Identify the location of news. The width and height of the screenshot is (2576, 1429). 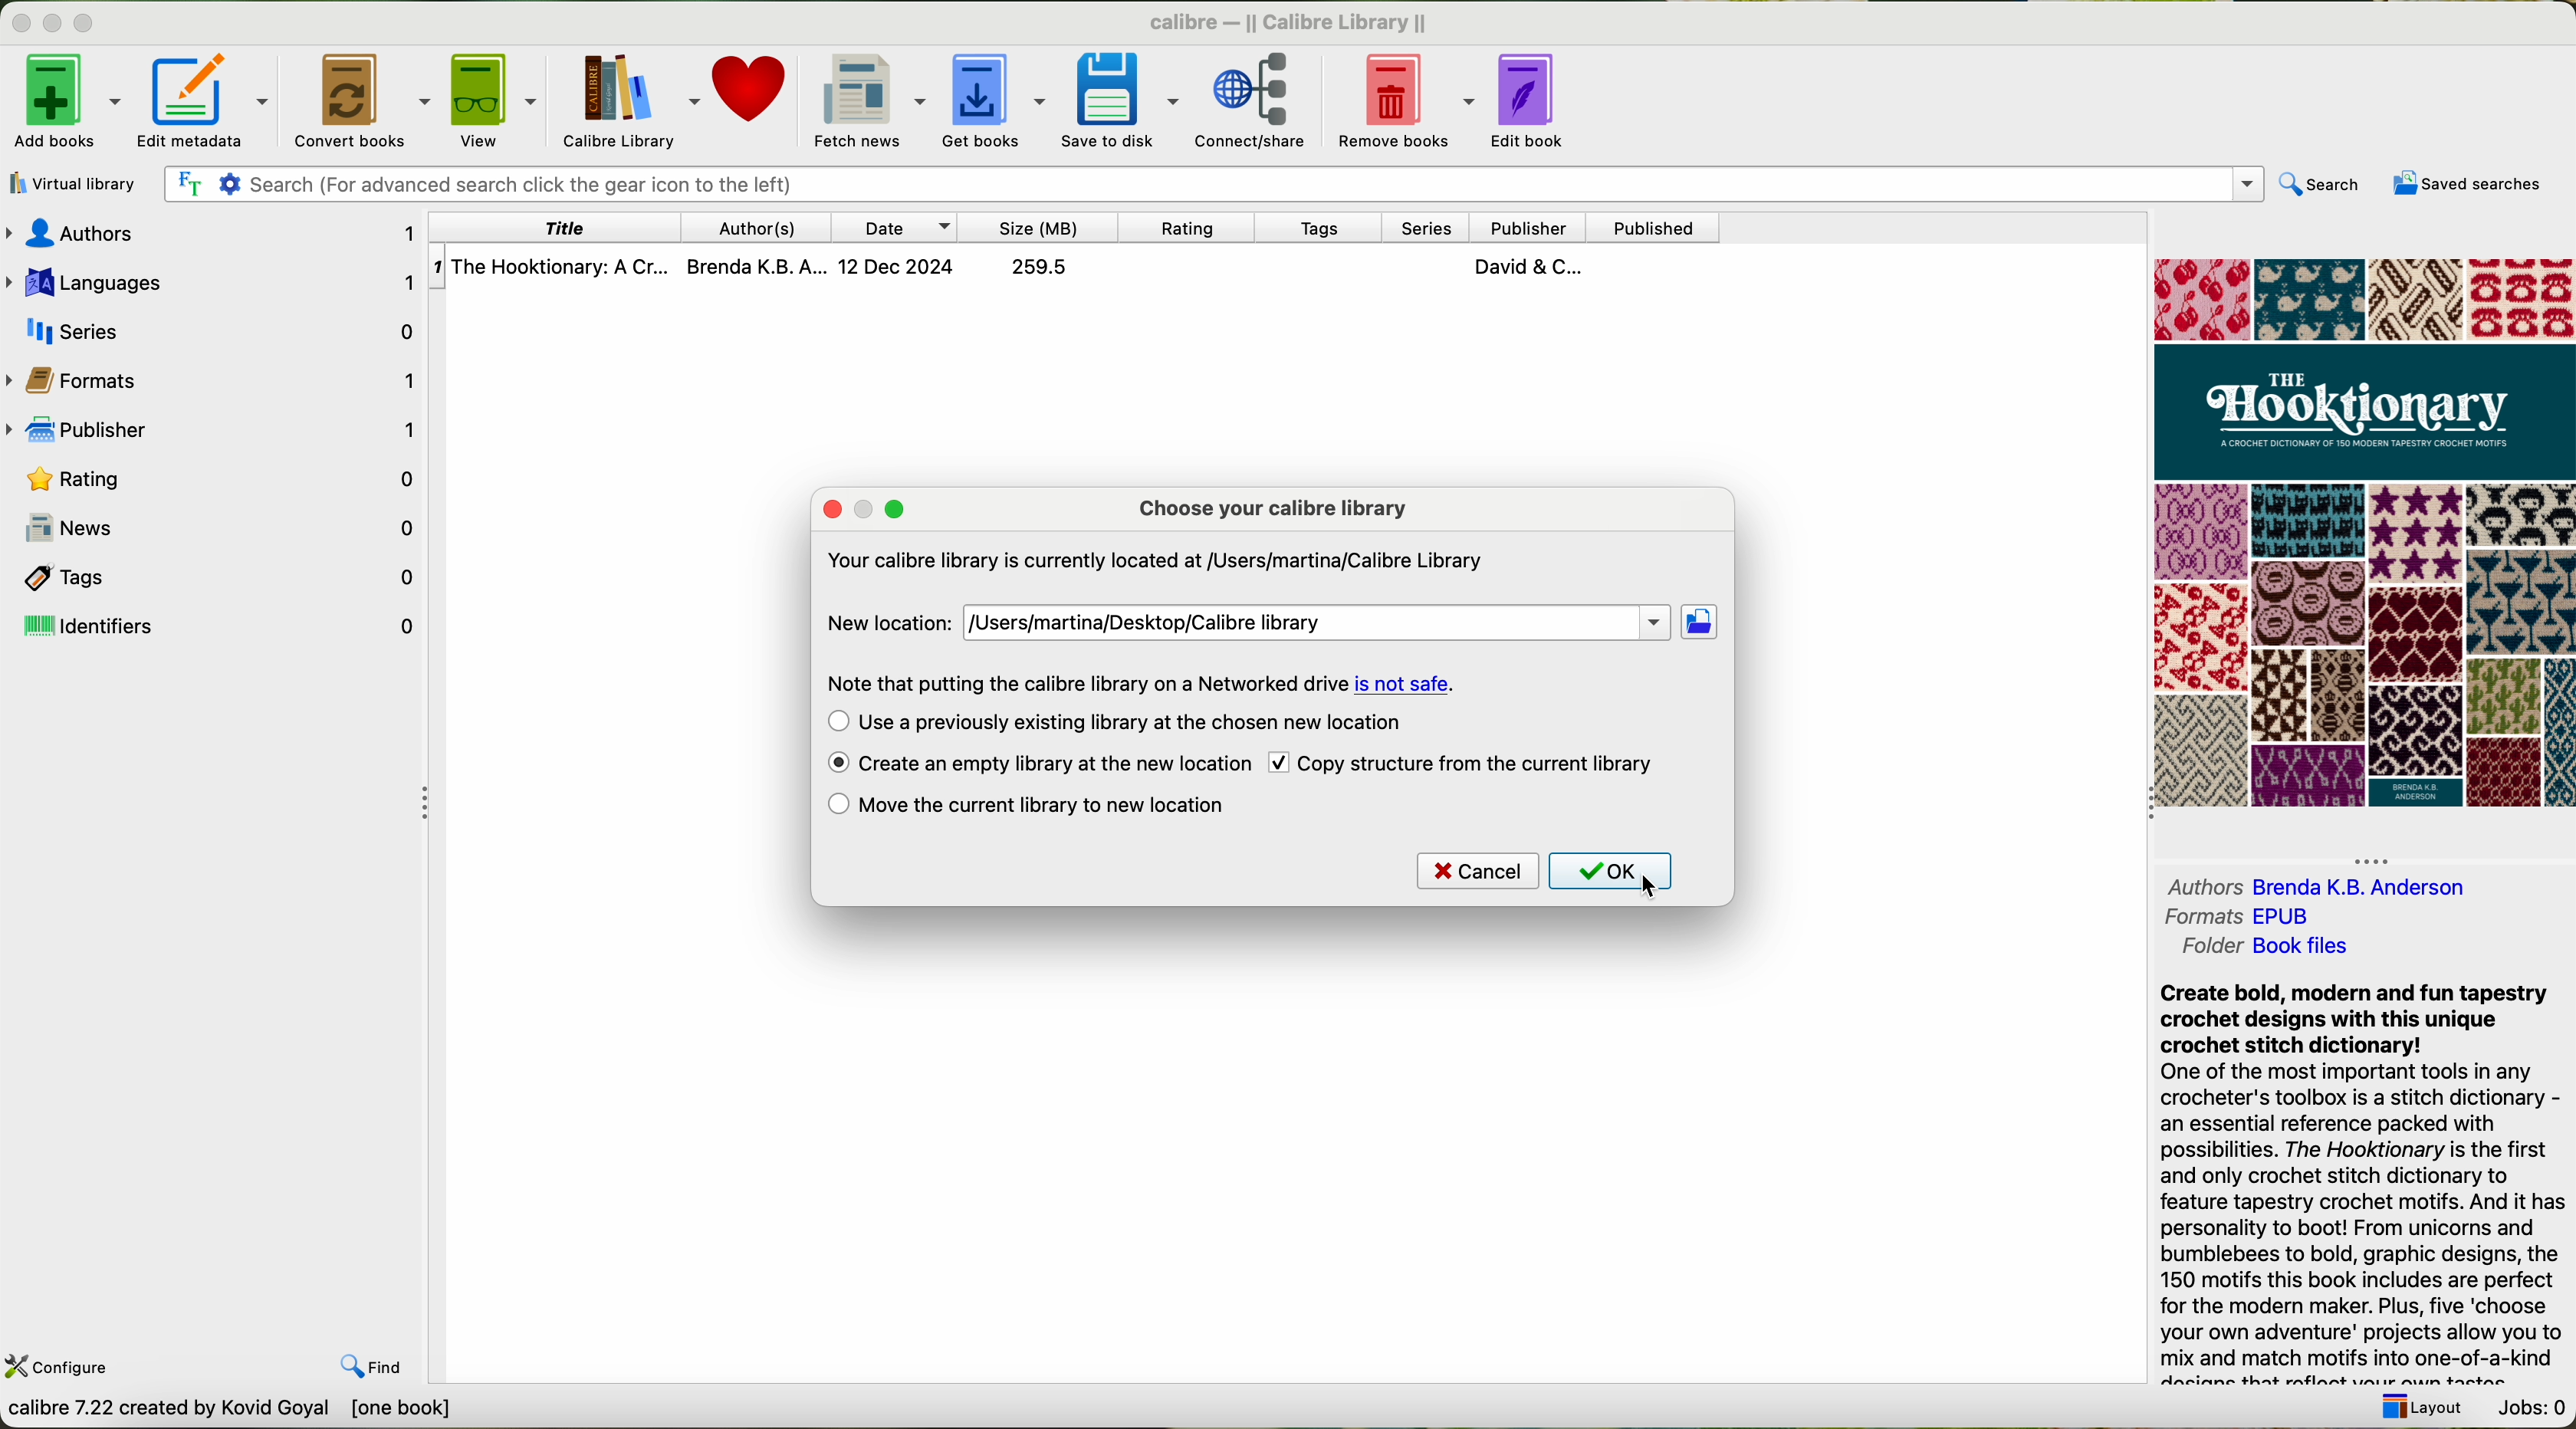
(232, 528).